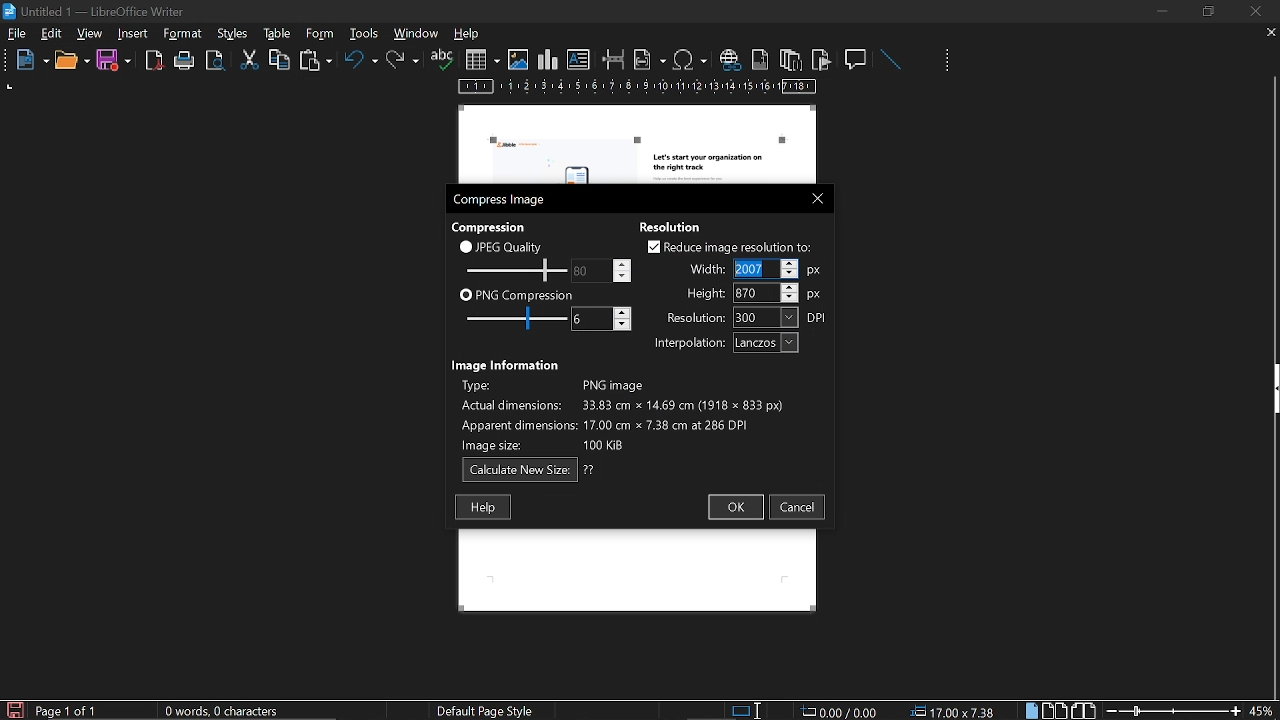 The image size is (1280, 720). What do you see at coordinates (650, 59) in the screenshot?
I see `insert field` at bounding box center [650, 59].